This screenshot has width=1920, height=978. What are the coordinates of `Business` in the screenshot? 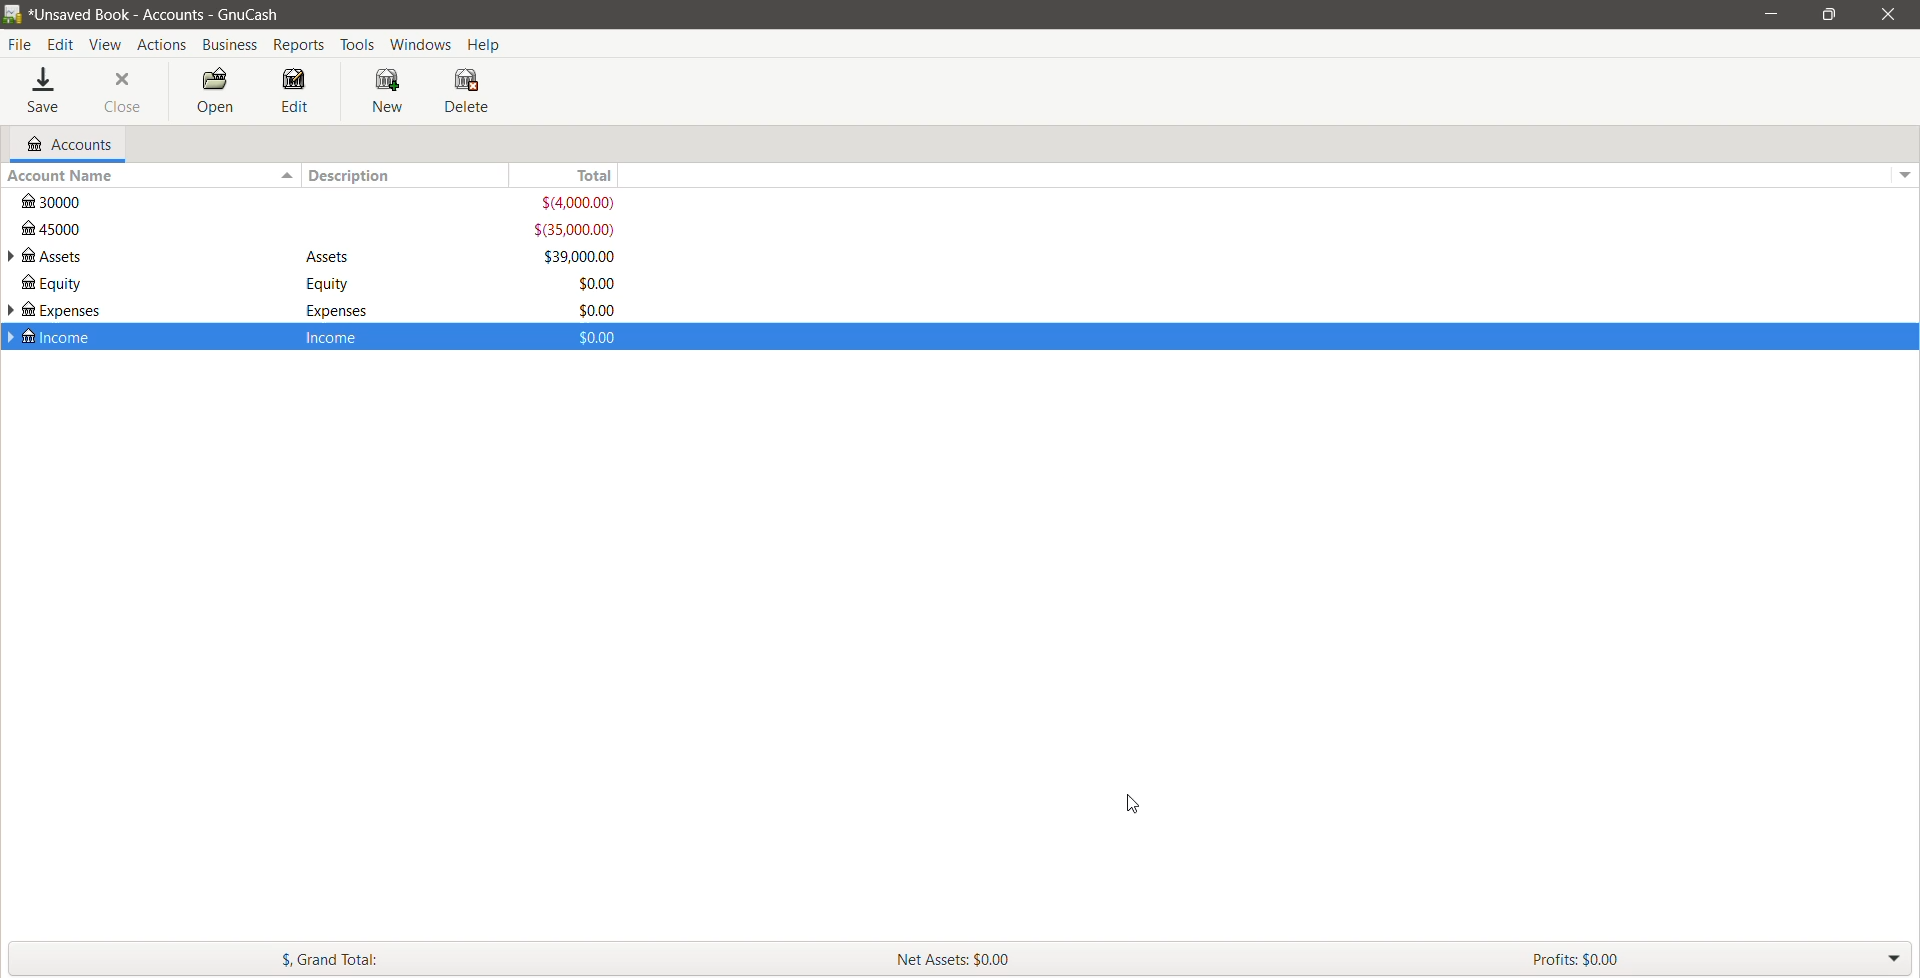 It's located at (230, 45).